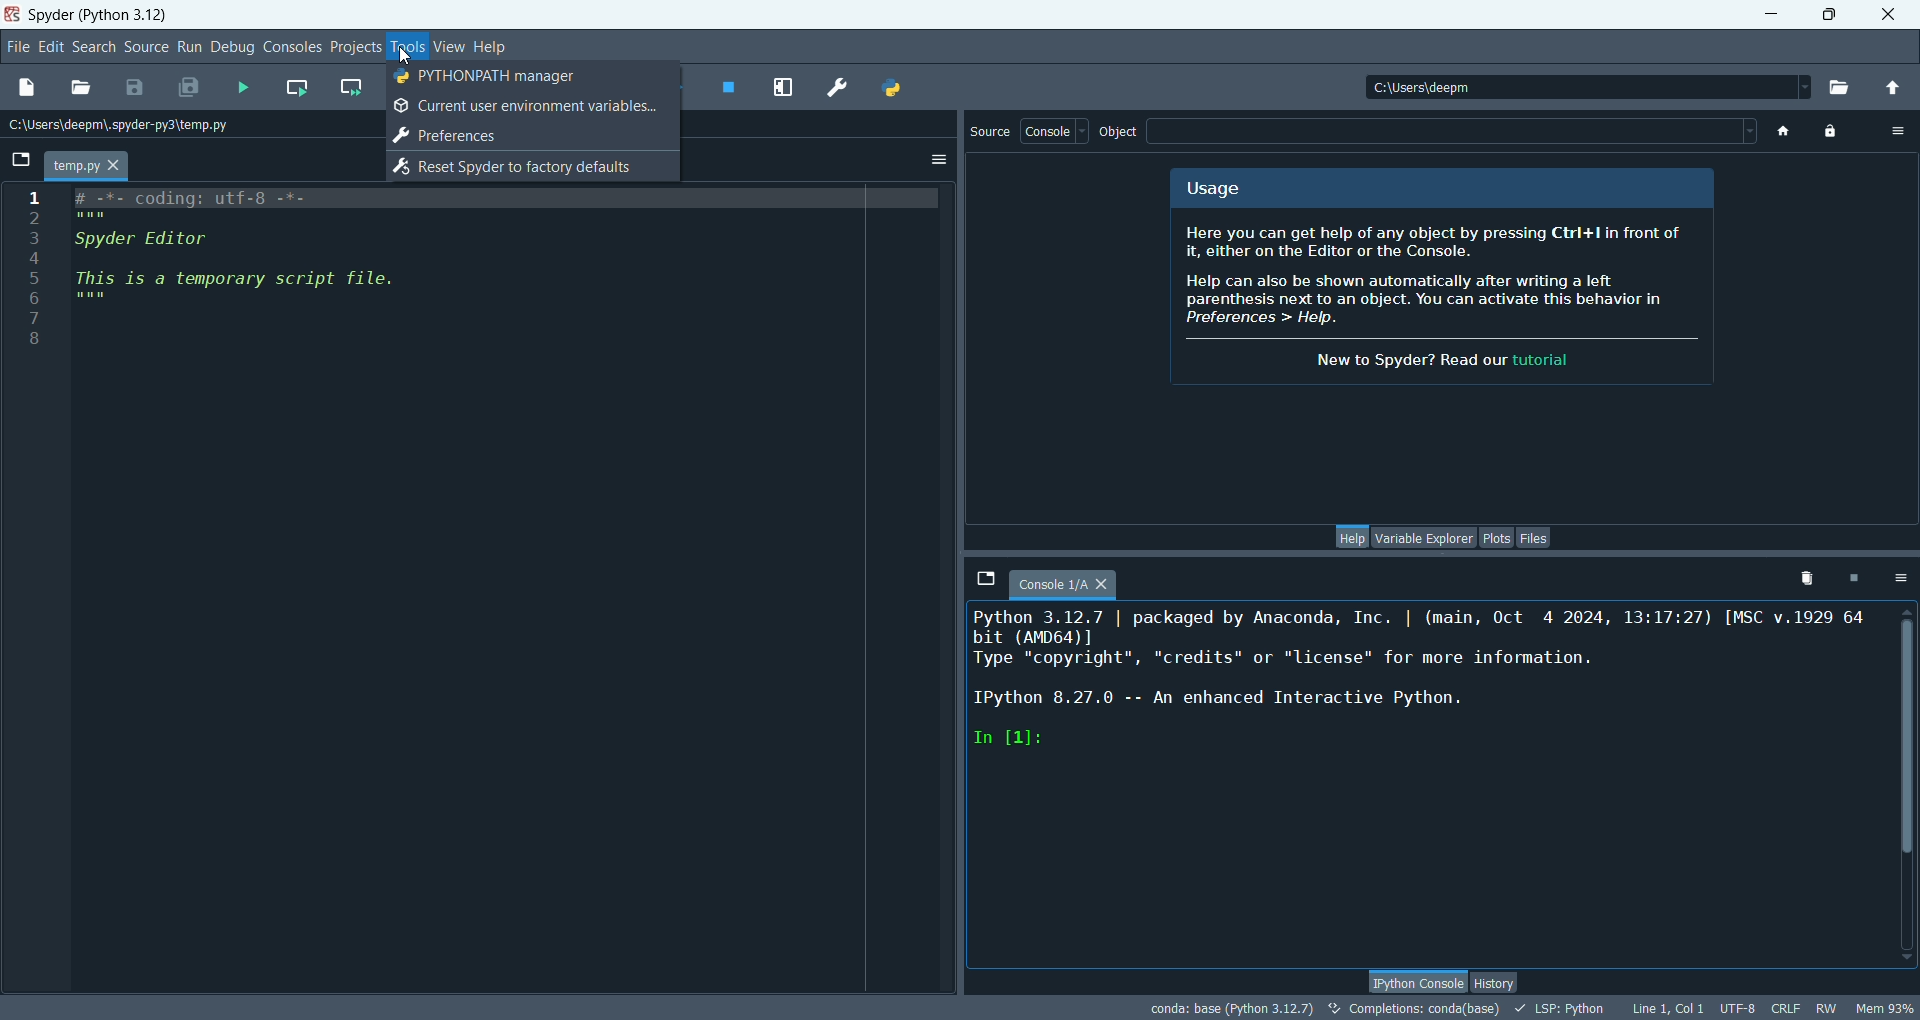 This screenshot has width=1920, height=1020. What do you see at coordinates (144, 48) in the screenshot?
I see `source` at bounding box center [144, 48].